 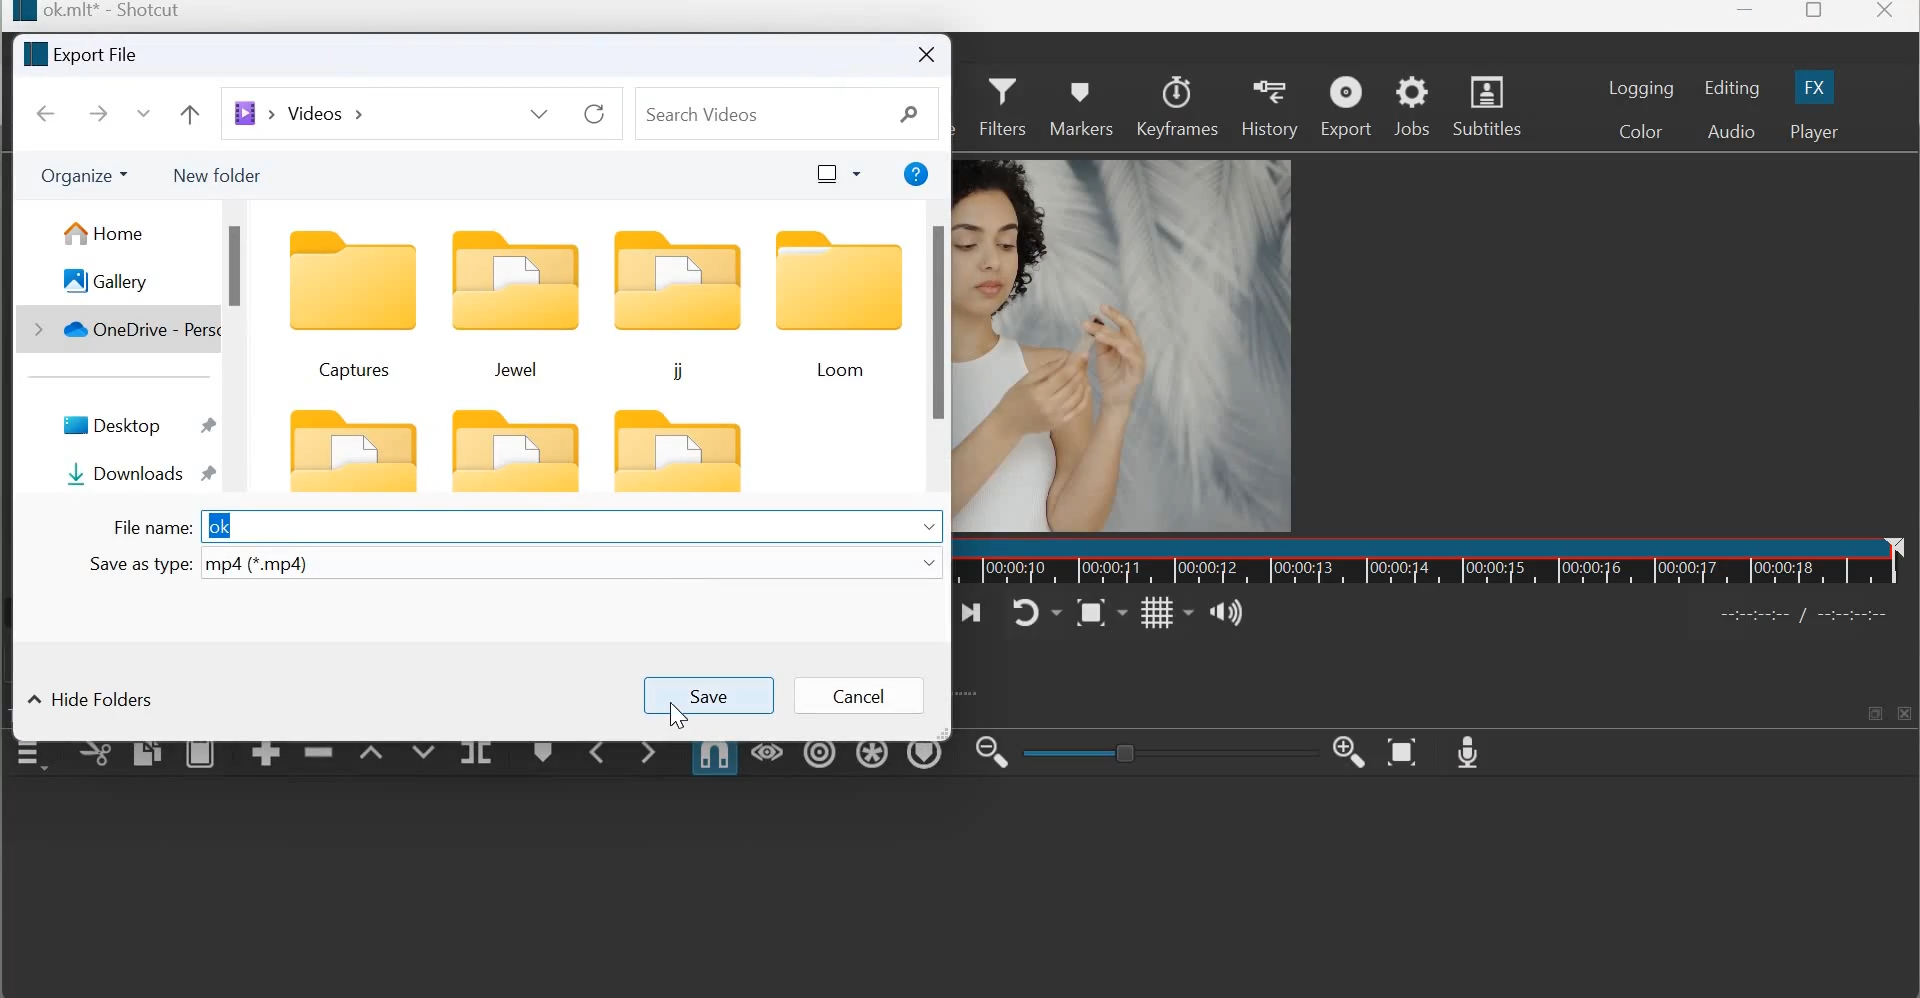 What do you see at coordinates (836, 174) in the screenshot?
I see `change your view` at bounding box center [836, 174].